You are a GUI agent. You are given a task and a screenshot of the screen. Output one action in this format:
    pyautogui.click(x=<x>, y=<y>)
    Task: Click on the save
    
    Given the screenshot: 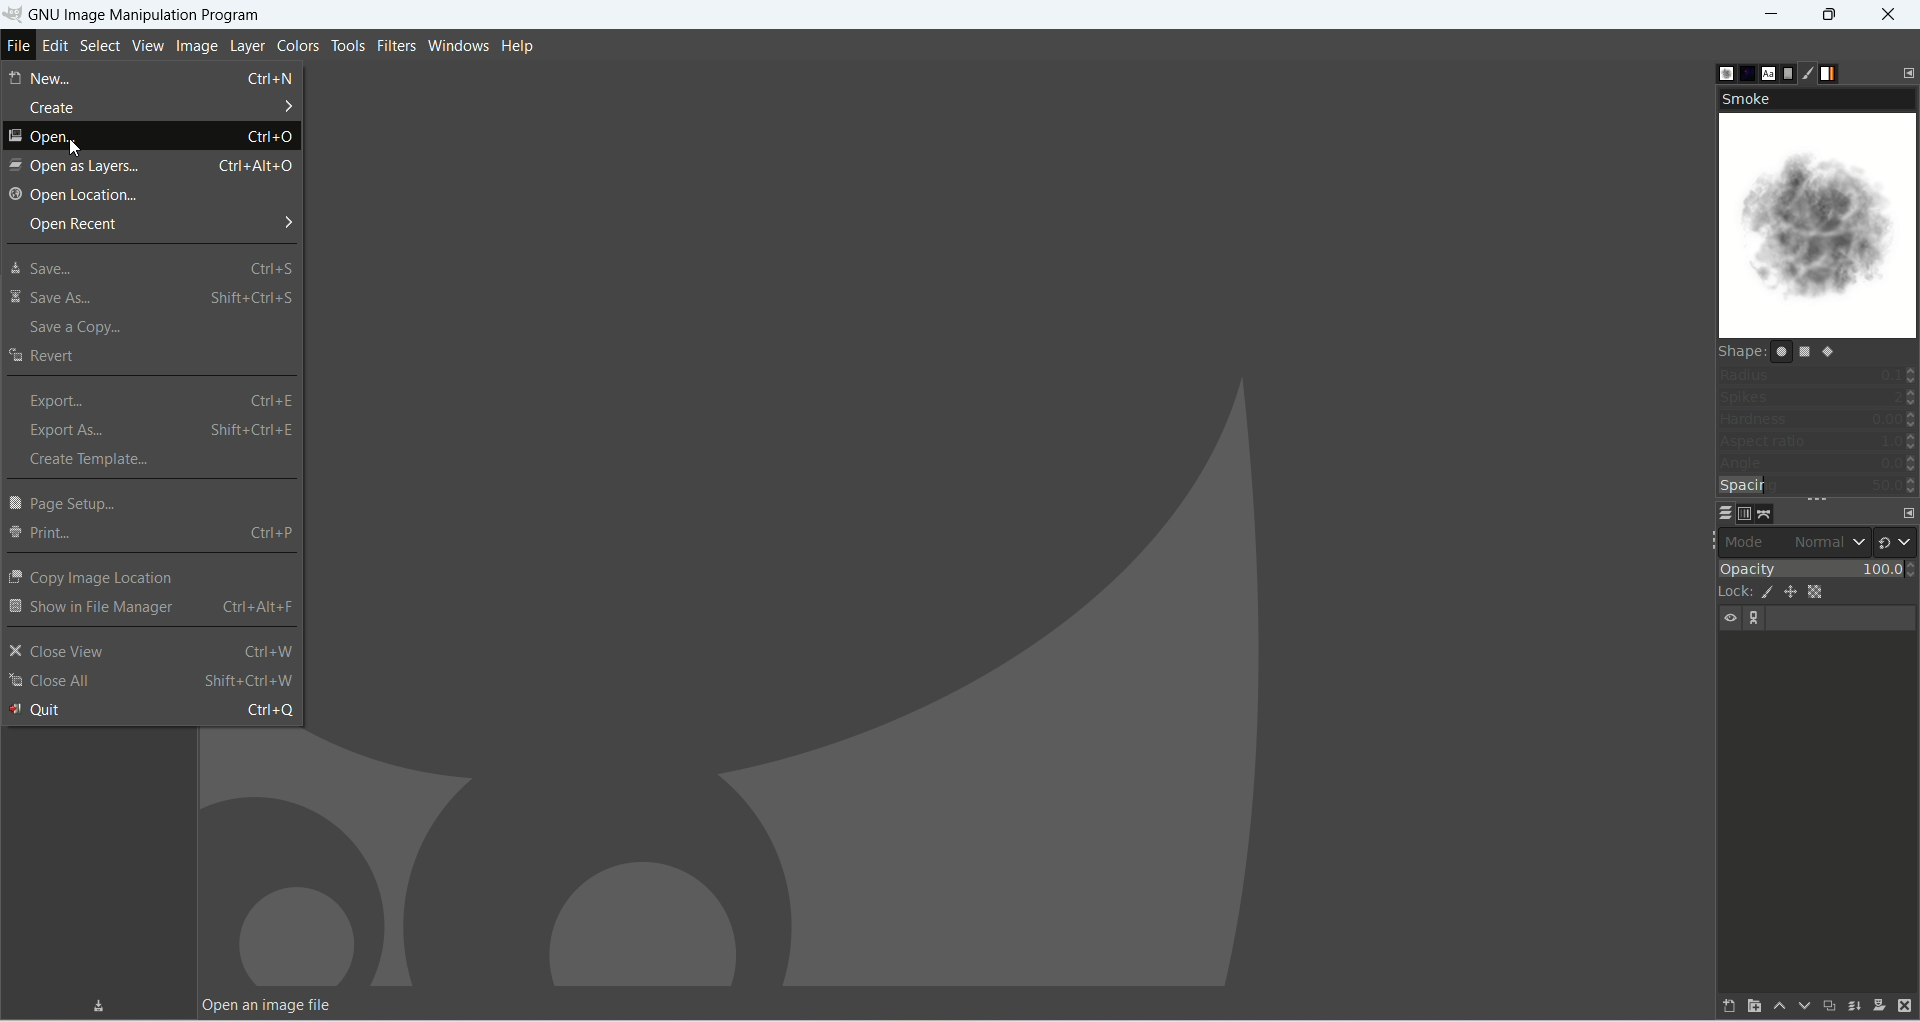 What is the action you would take?
    pyautogui.click(x=149, y=268)
    